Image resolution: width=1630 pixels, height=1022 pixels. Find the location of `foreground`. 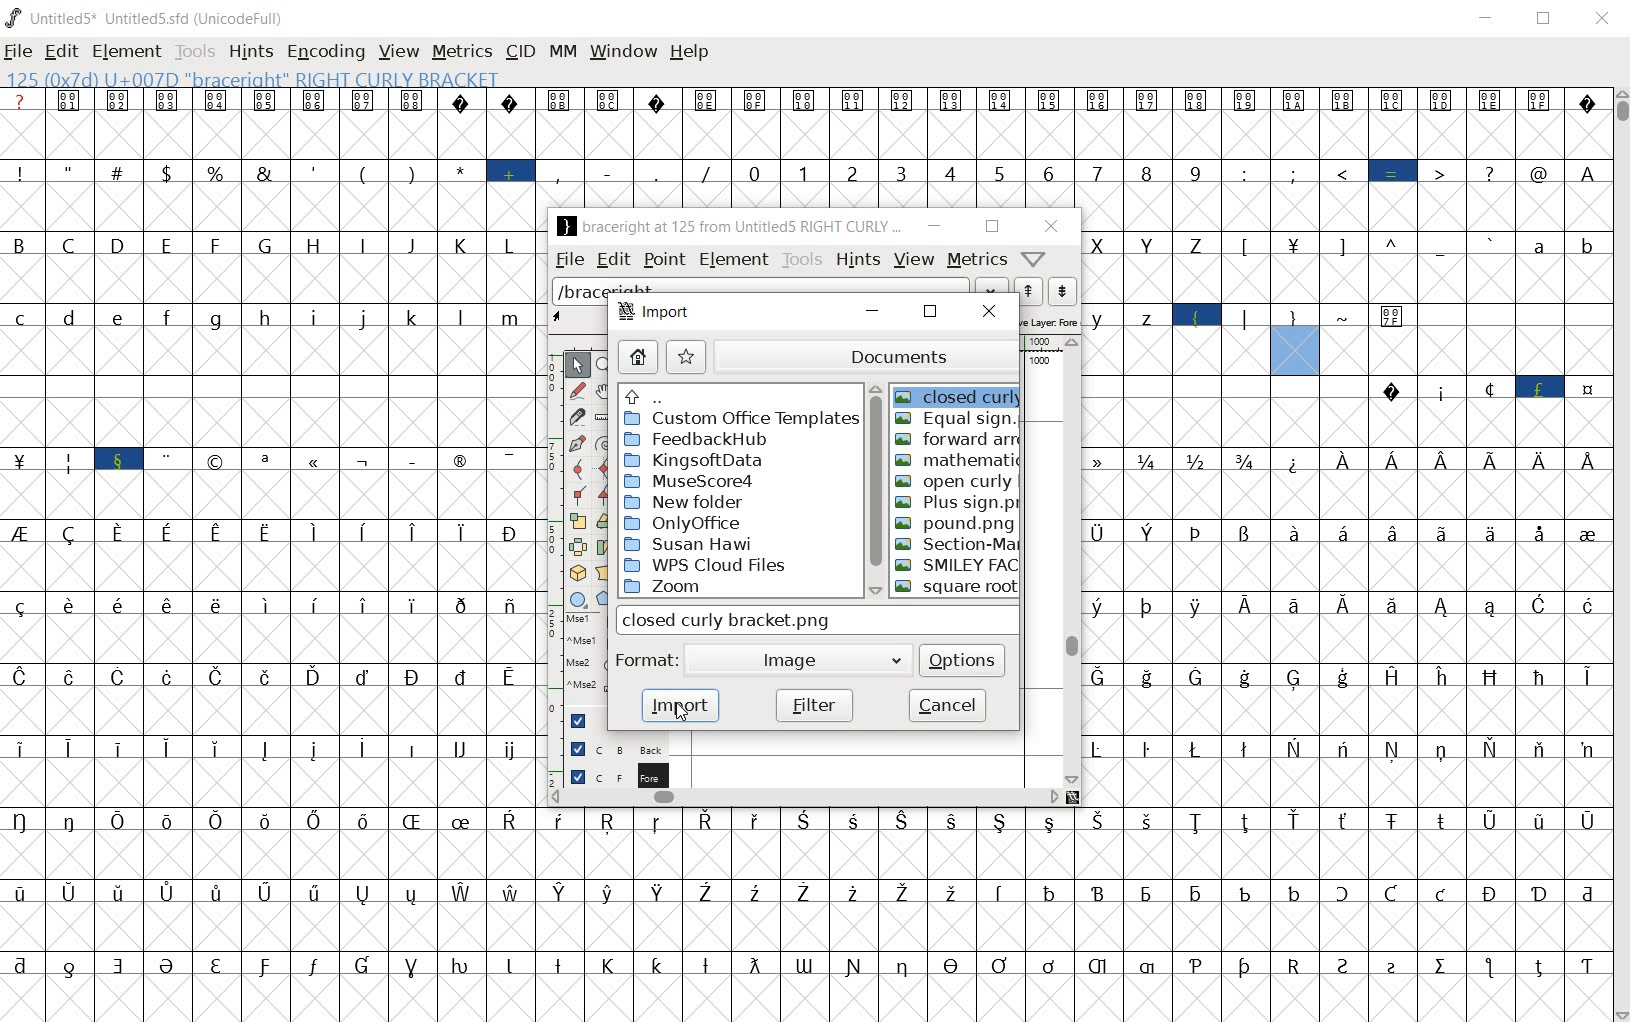

foreground is located at coordinates (608, 775).